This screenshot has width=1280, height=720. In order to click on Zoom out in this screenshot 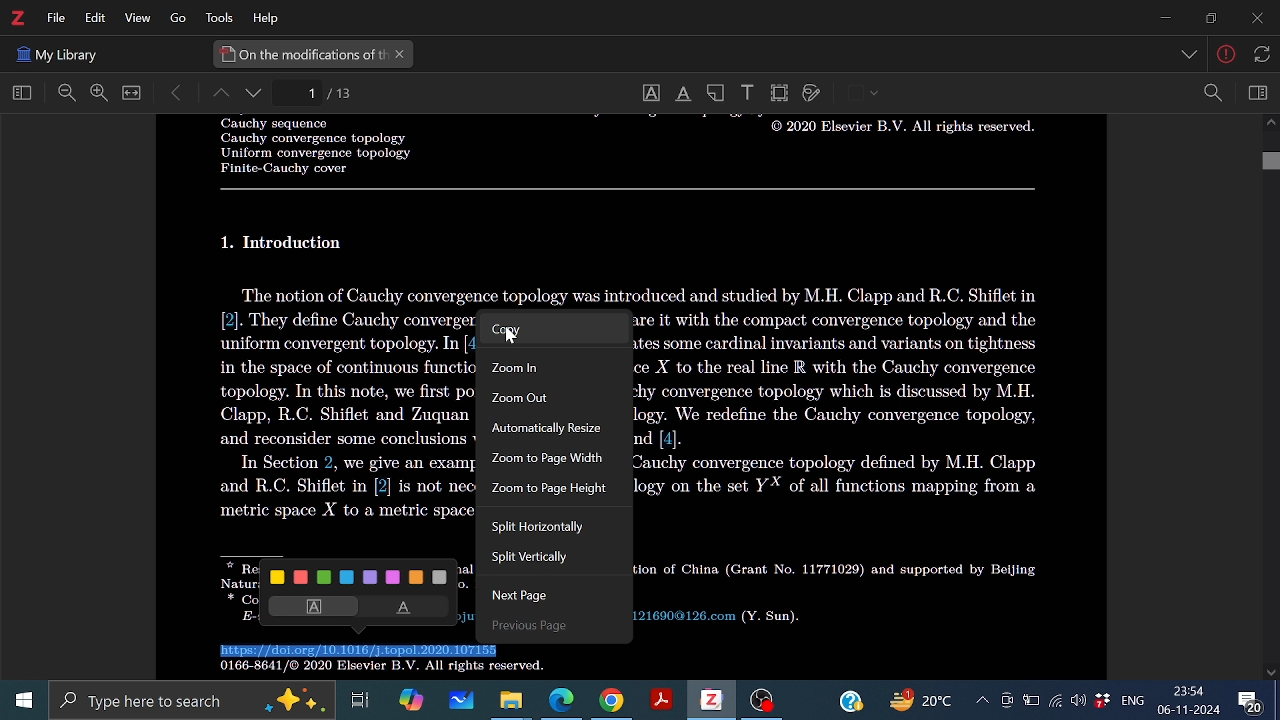, I will do `click(549, 397)`.